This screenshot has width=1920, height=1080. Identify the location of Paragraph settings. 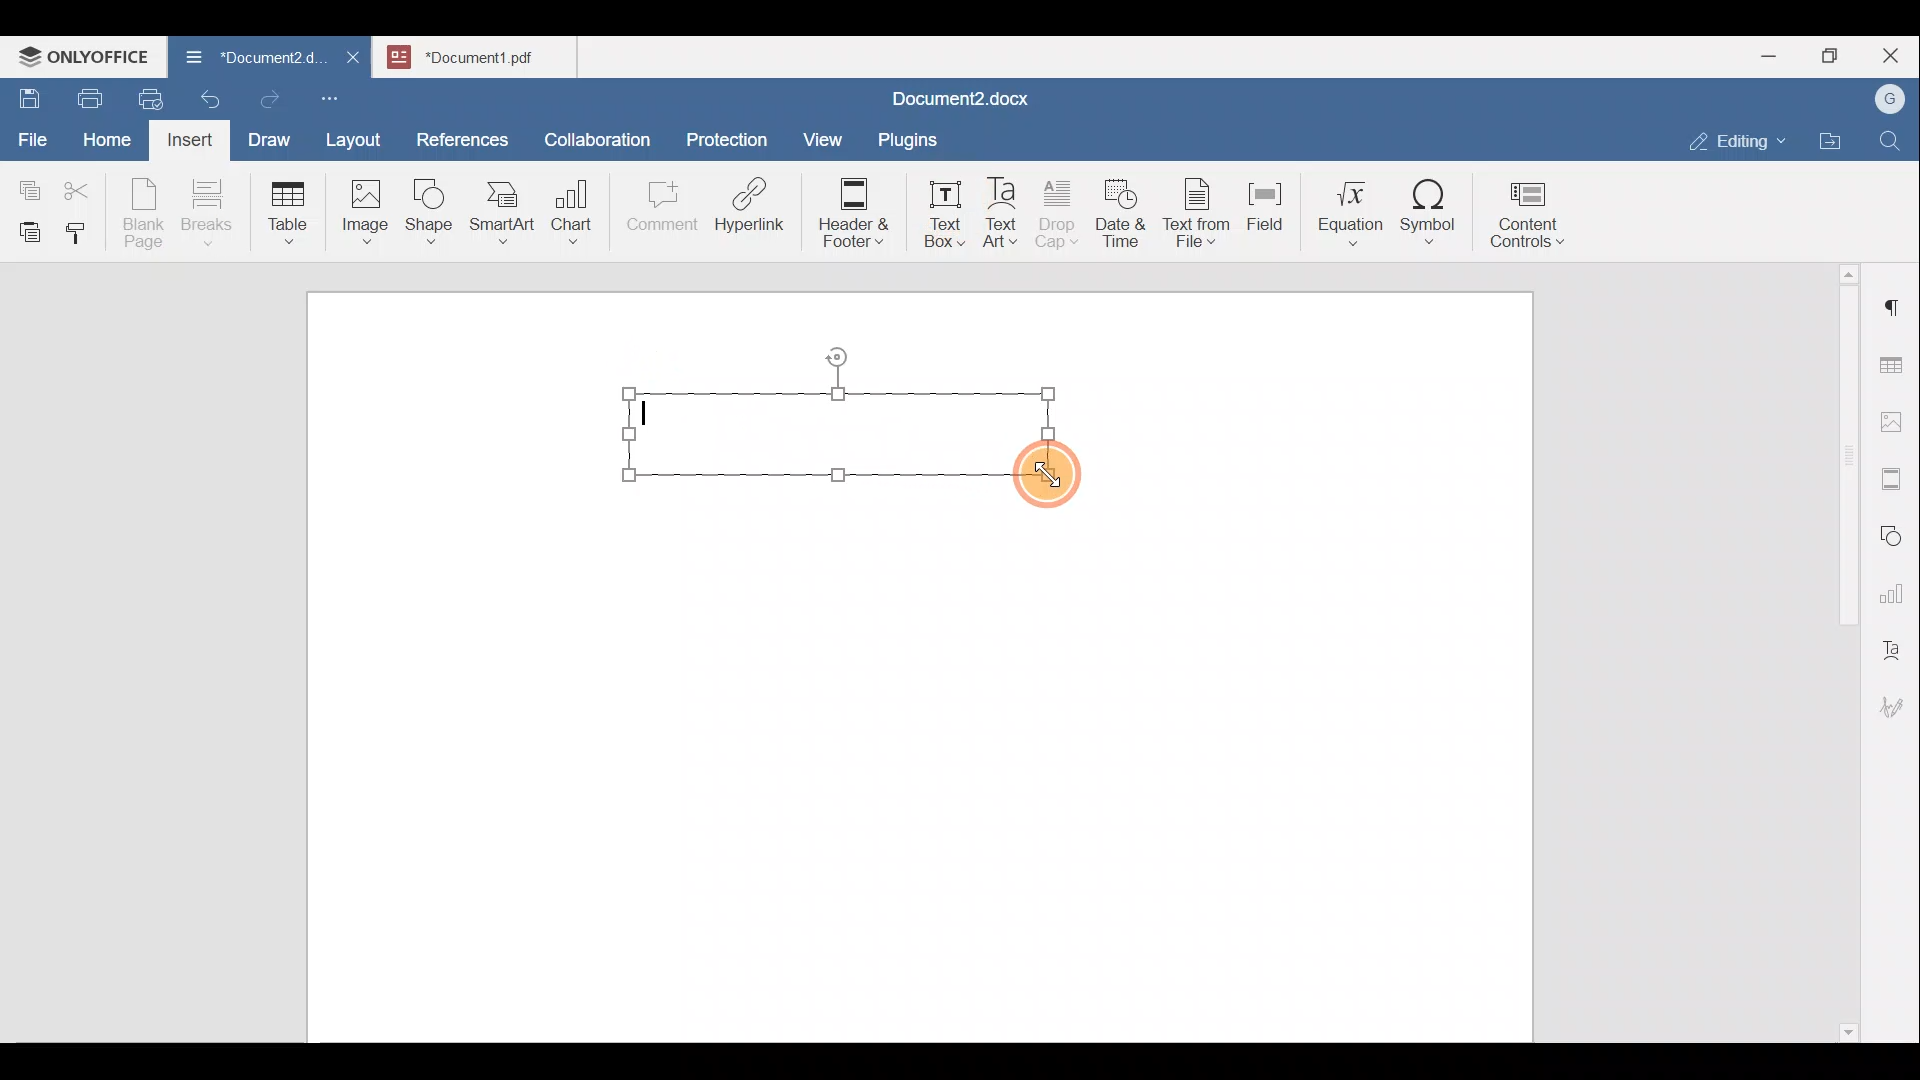
(1894, 299).